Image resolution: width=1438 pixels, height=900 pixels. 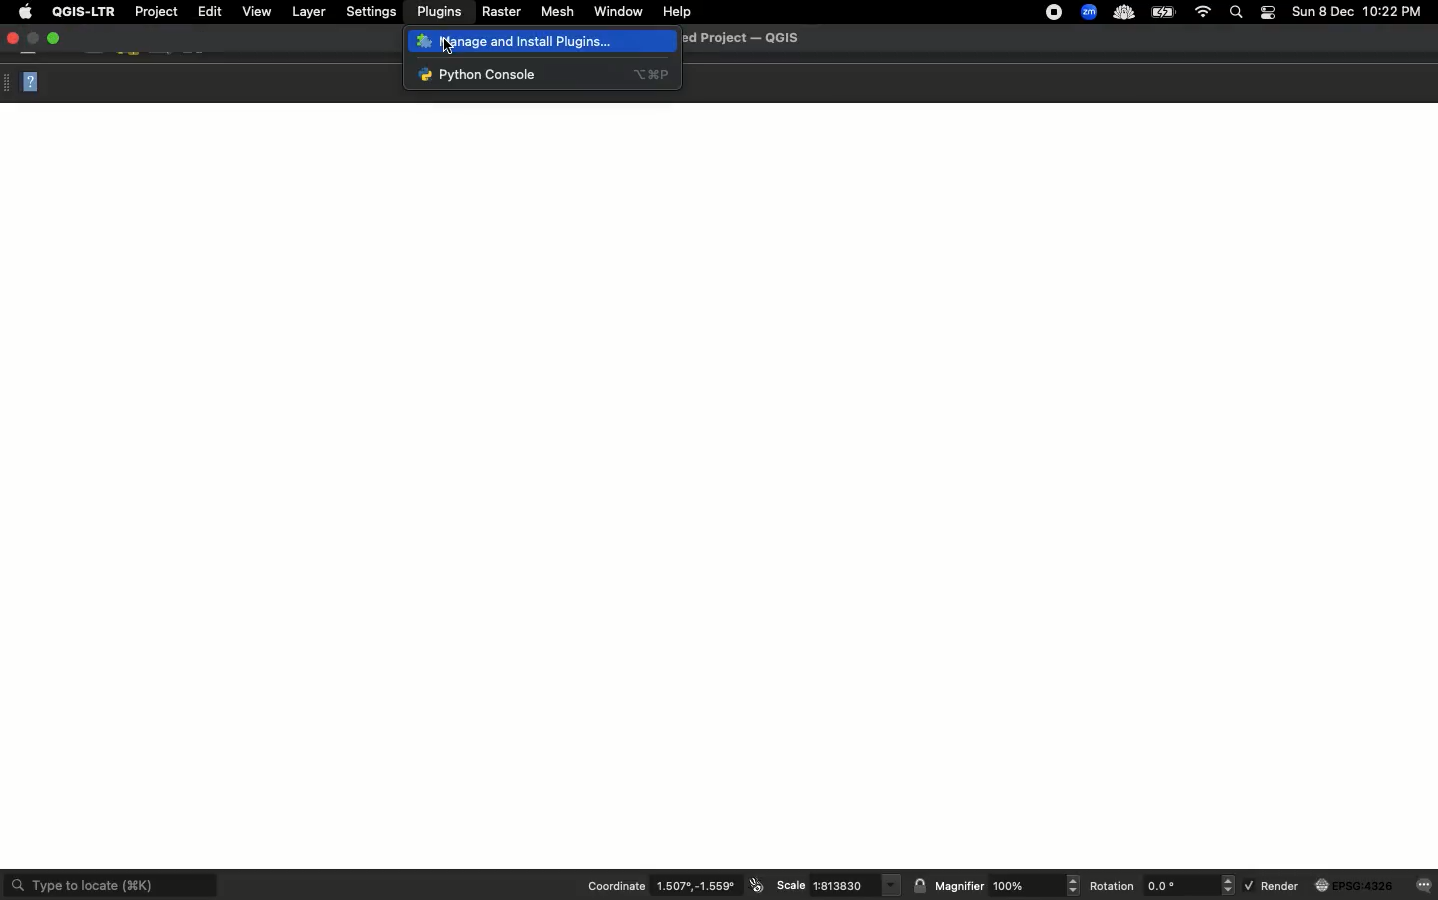 I want to click on globe, so click(x=1356, y=886).